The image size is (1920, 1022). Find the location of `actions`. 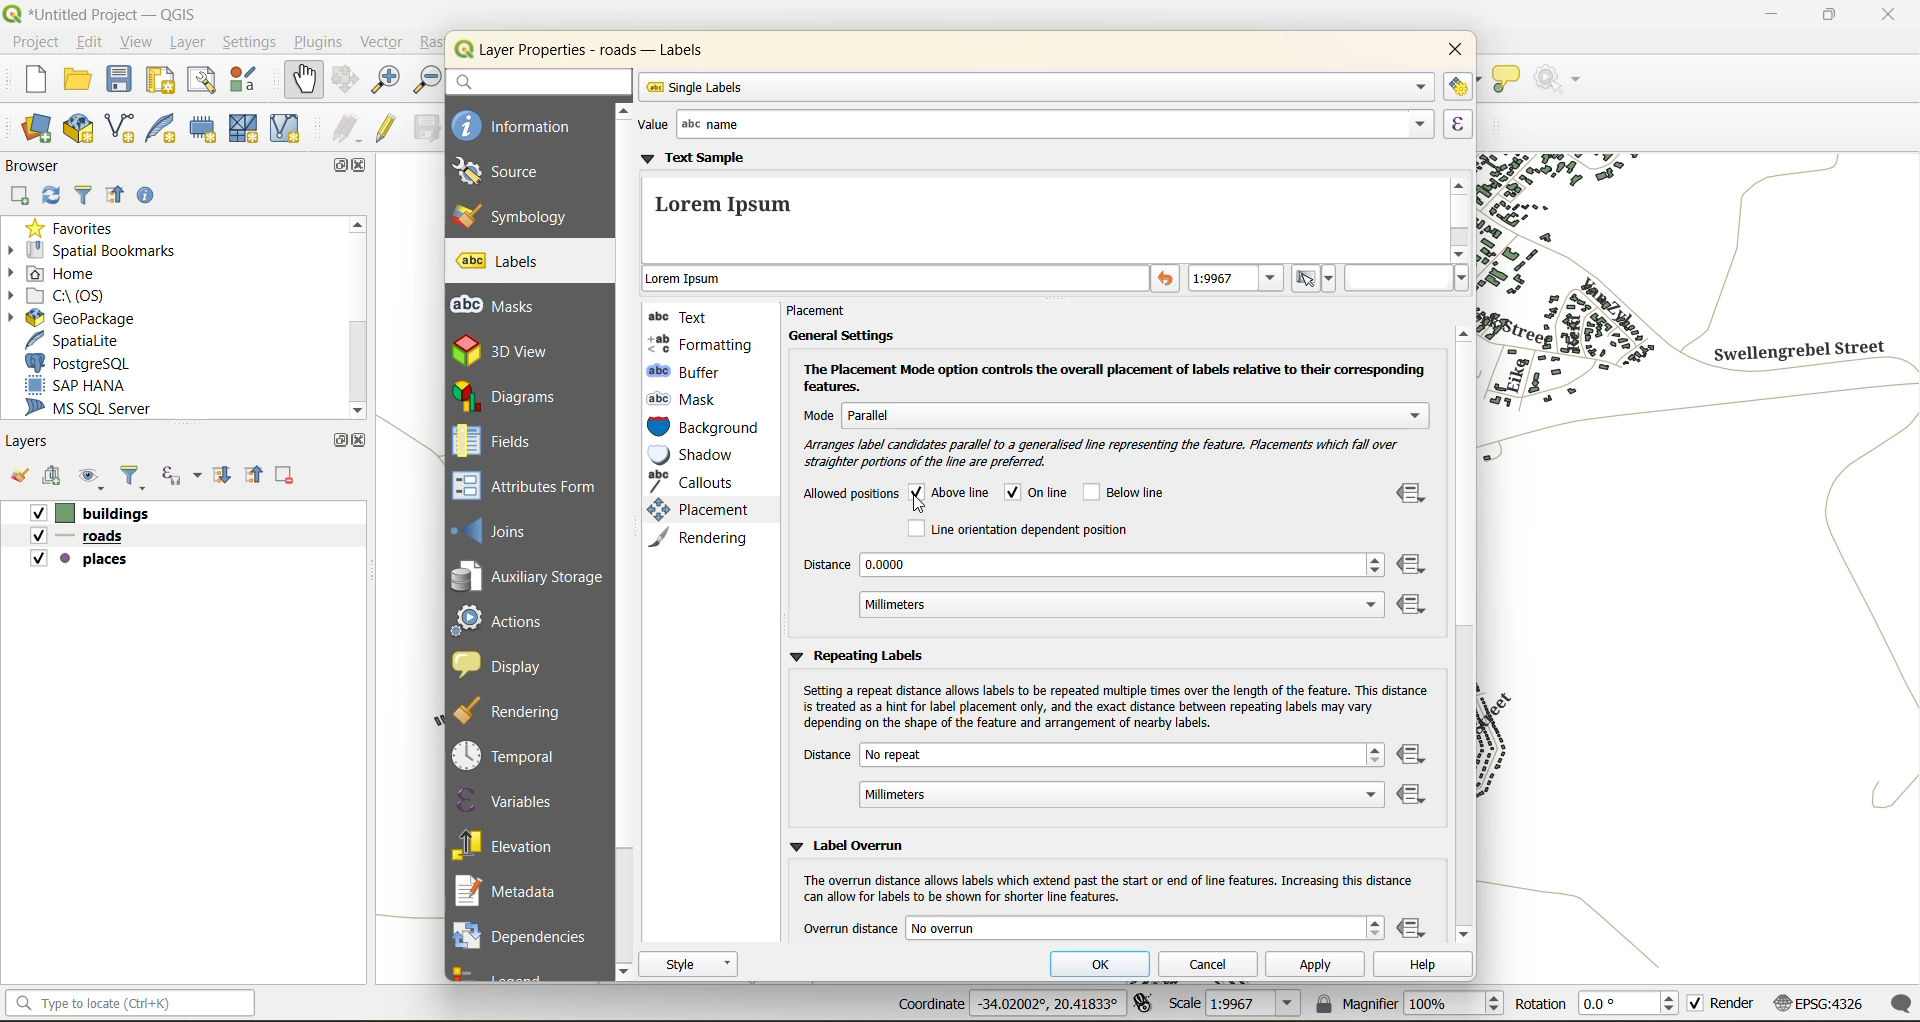

actions is located at coordinates (511, 620).